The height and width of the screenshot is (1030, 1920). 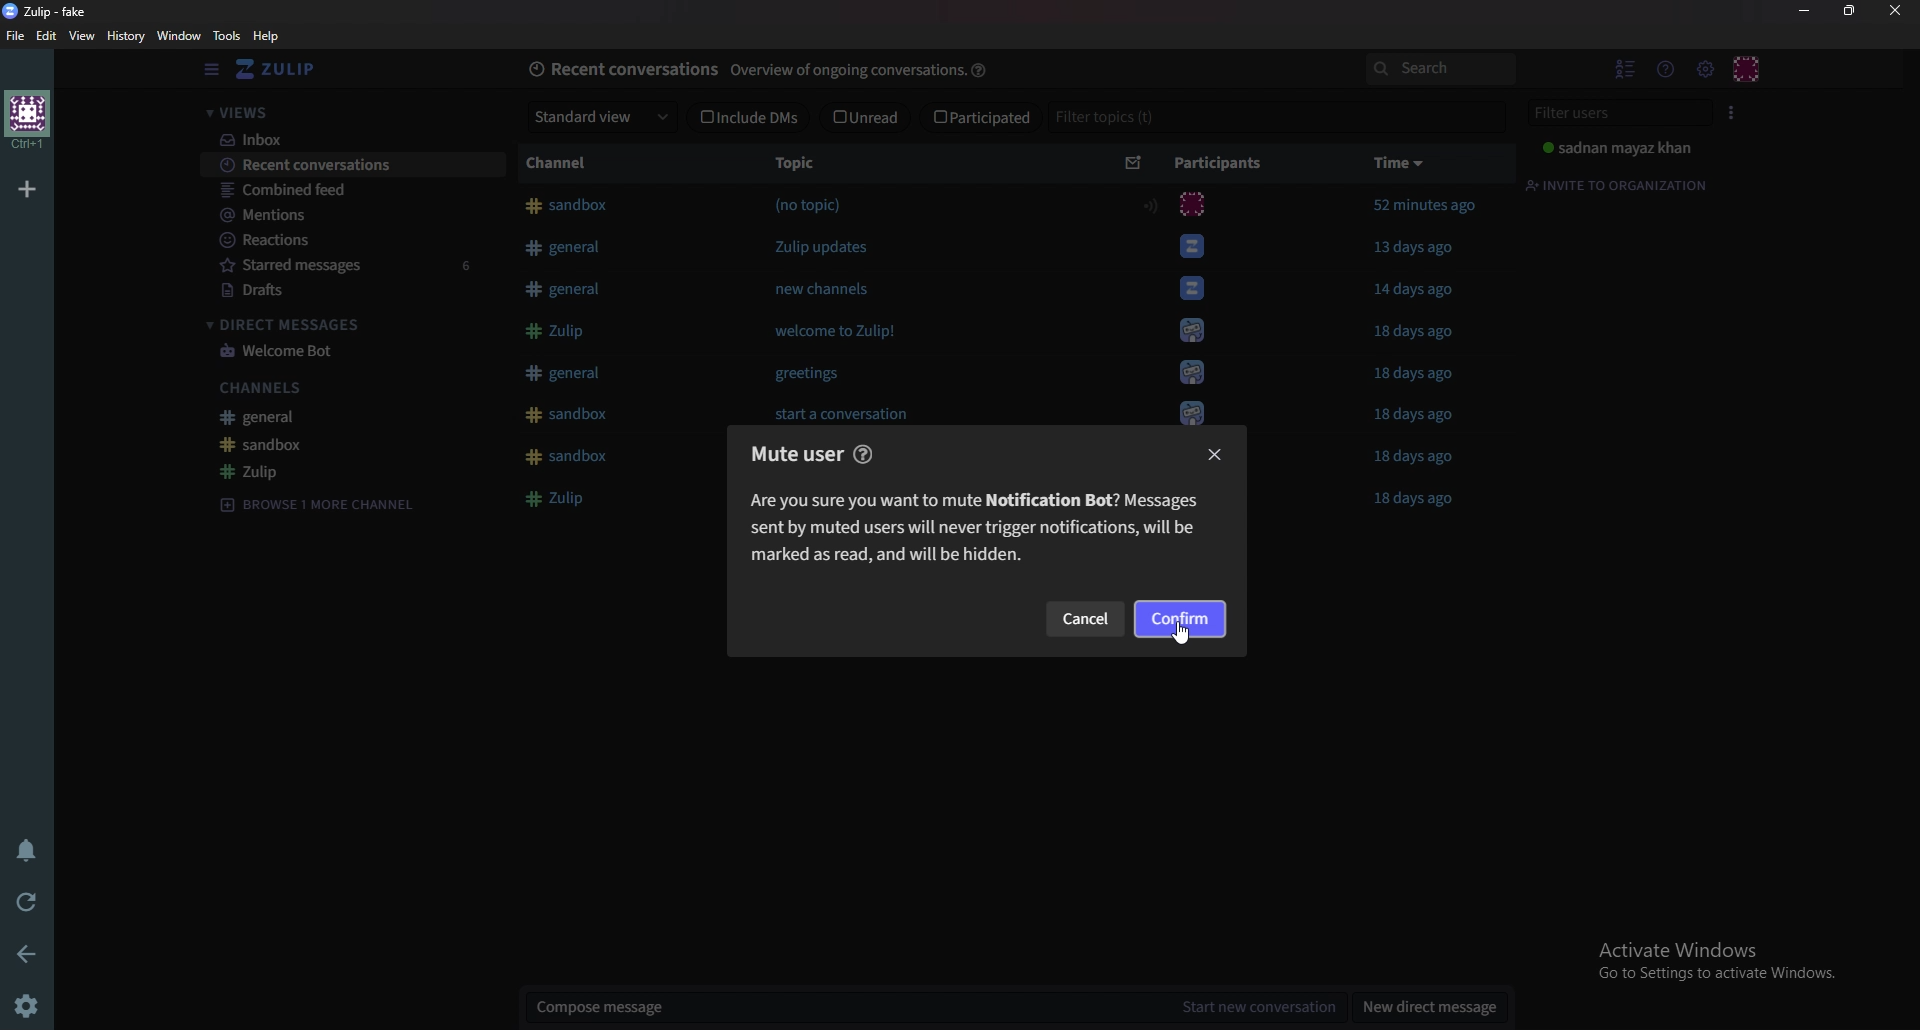 What do you see at coordinates (827, 288) in the screenshot?
I see `new channels` at bounding box center [827, 288].